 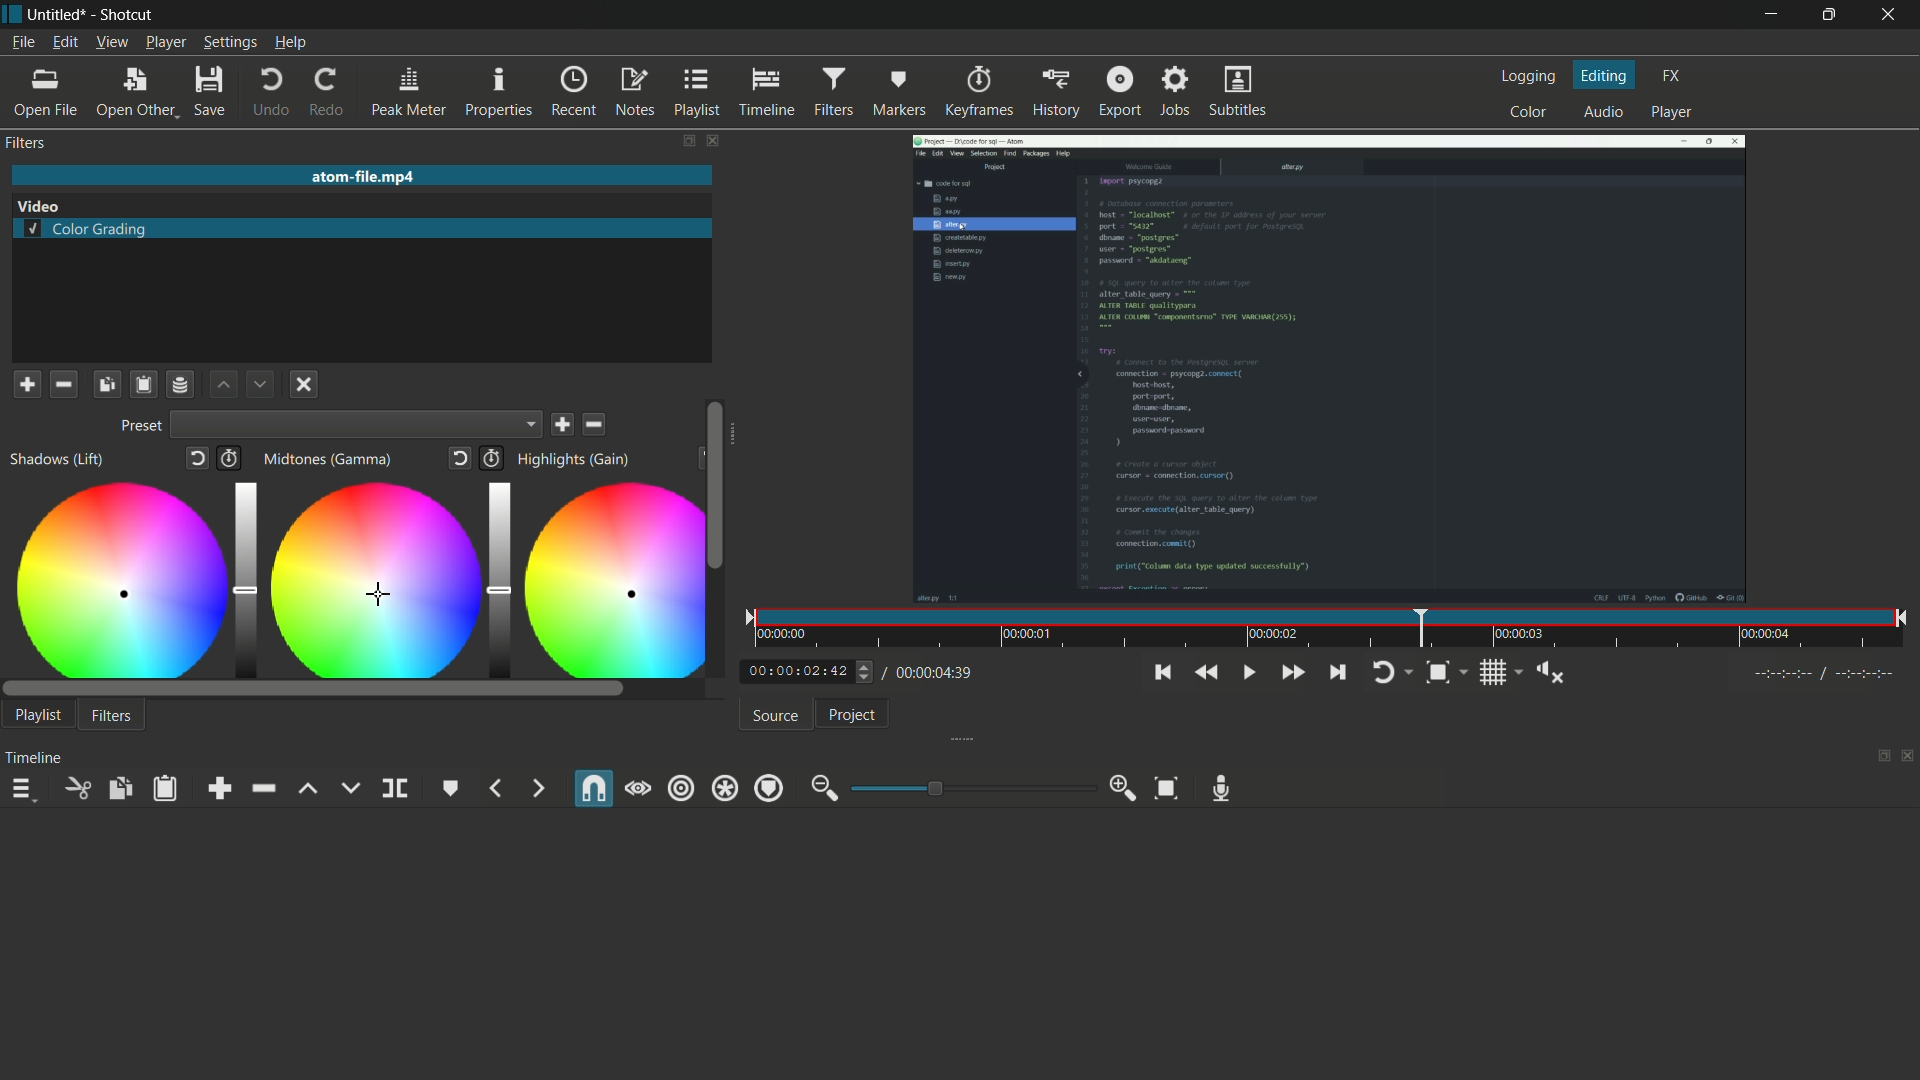 I want to click on app name, so click(x=126, y=14).